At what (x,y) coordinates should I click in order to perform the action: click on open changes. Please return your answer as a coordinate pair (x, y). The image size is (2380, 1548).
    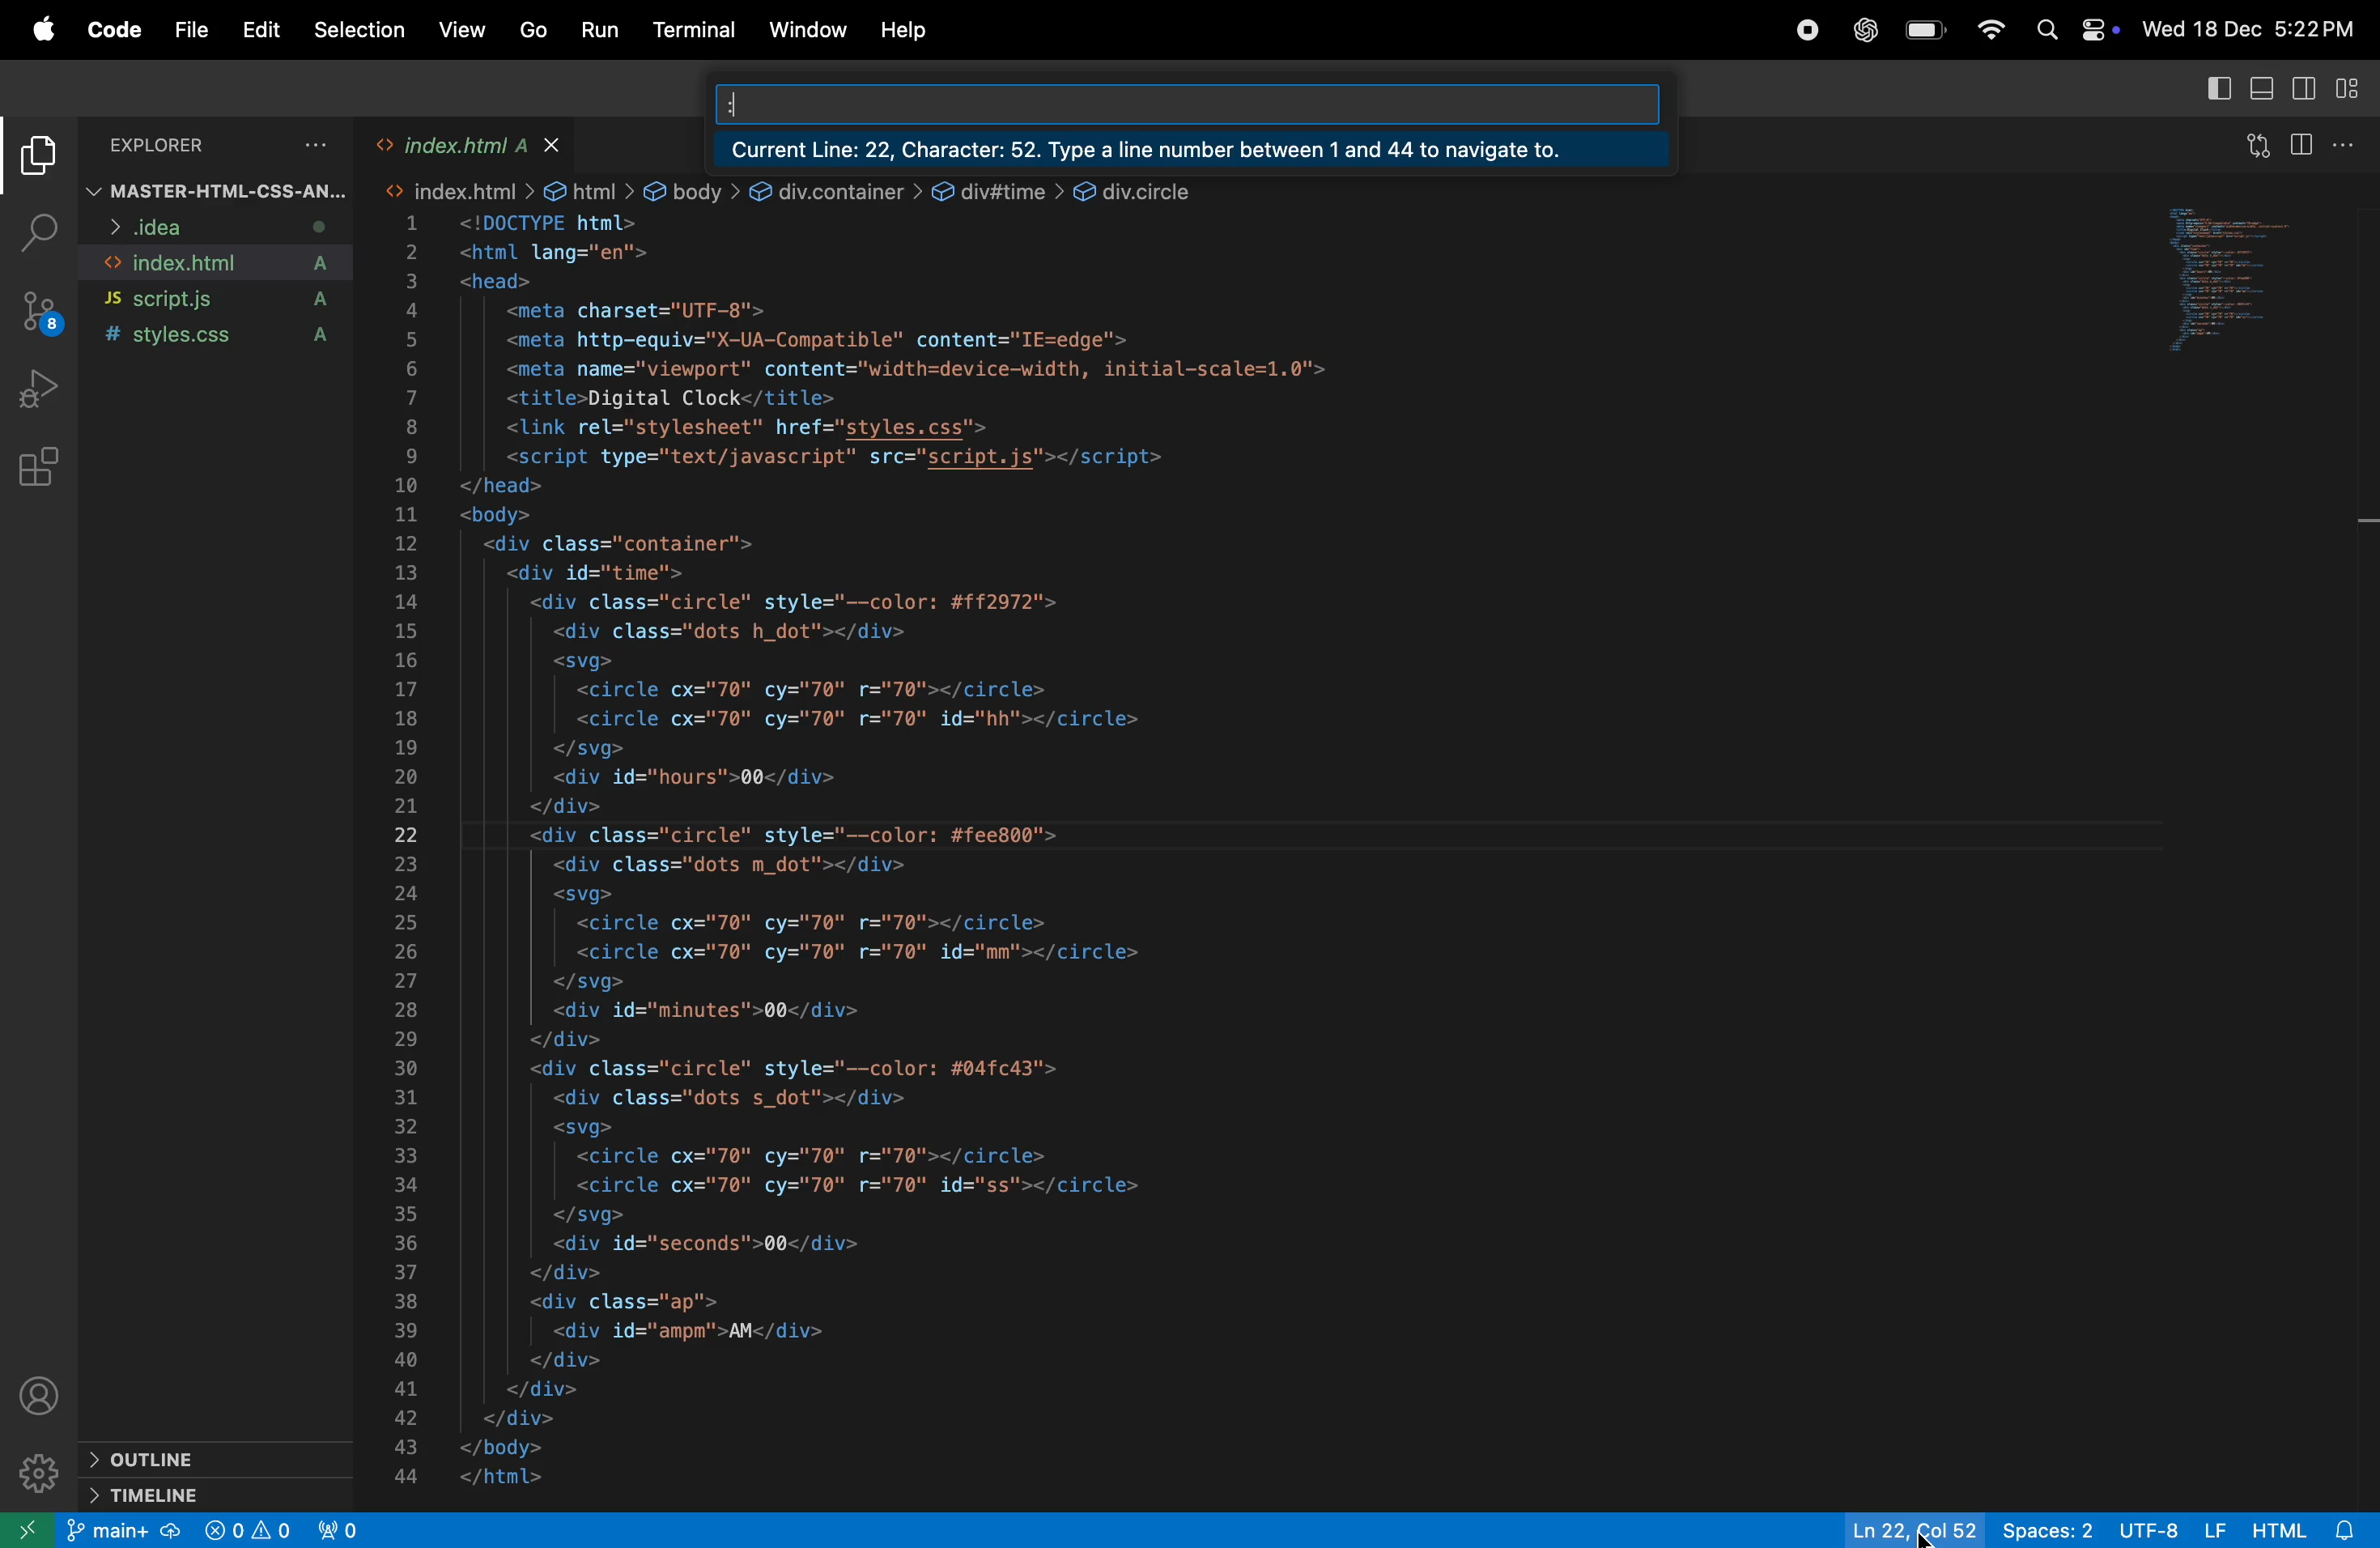
    Looking at the image, I should click on (2253, 148).